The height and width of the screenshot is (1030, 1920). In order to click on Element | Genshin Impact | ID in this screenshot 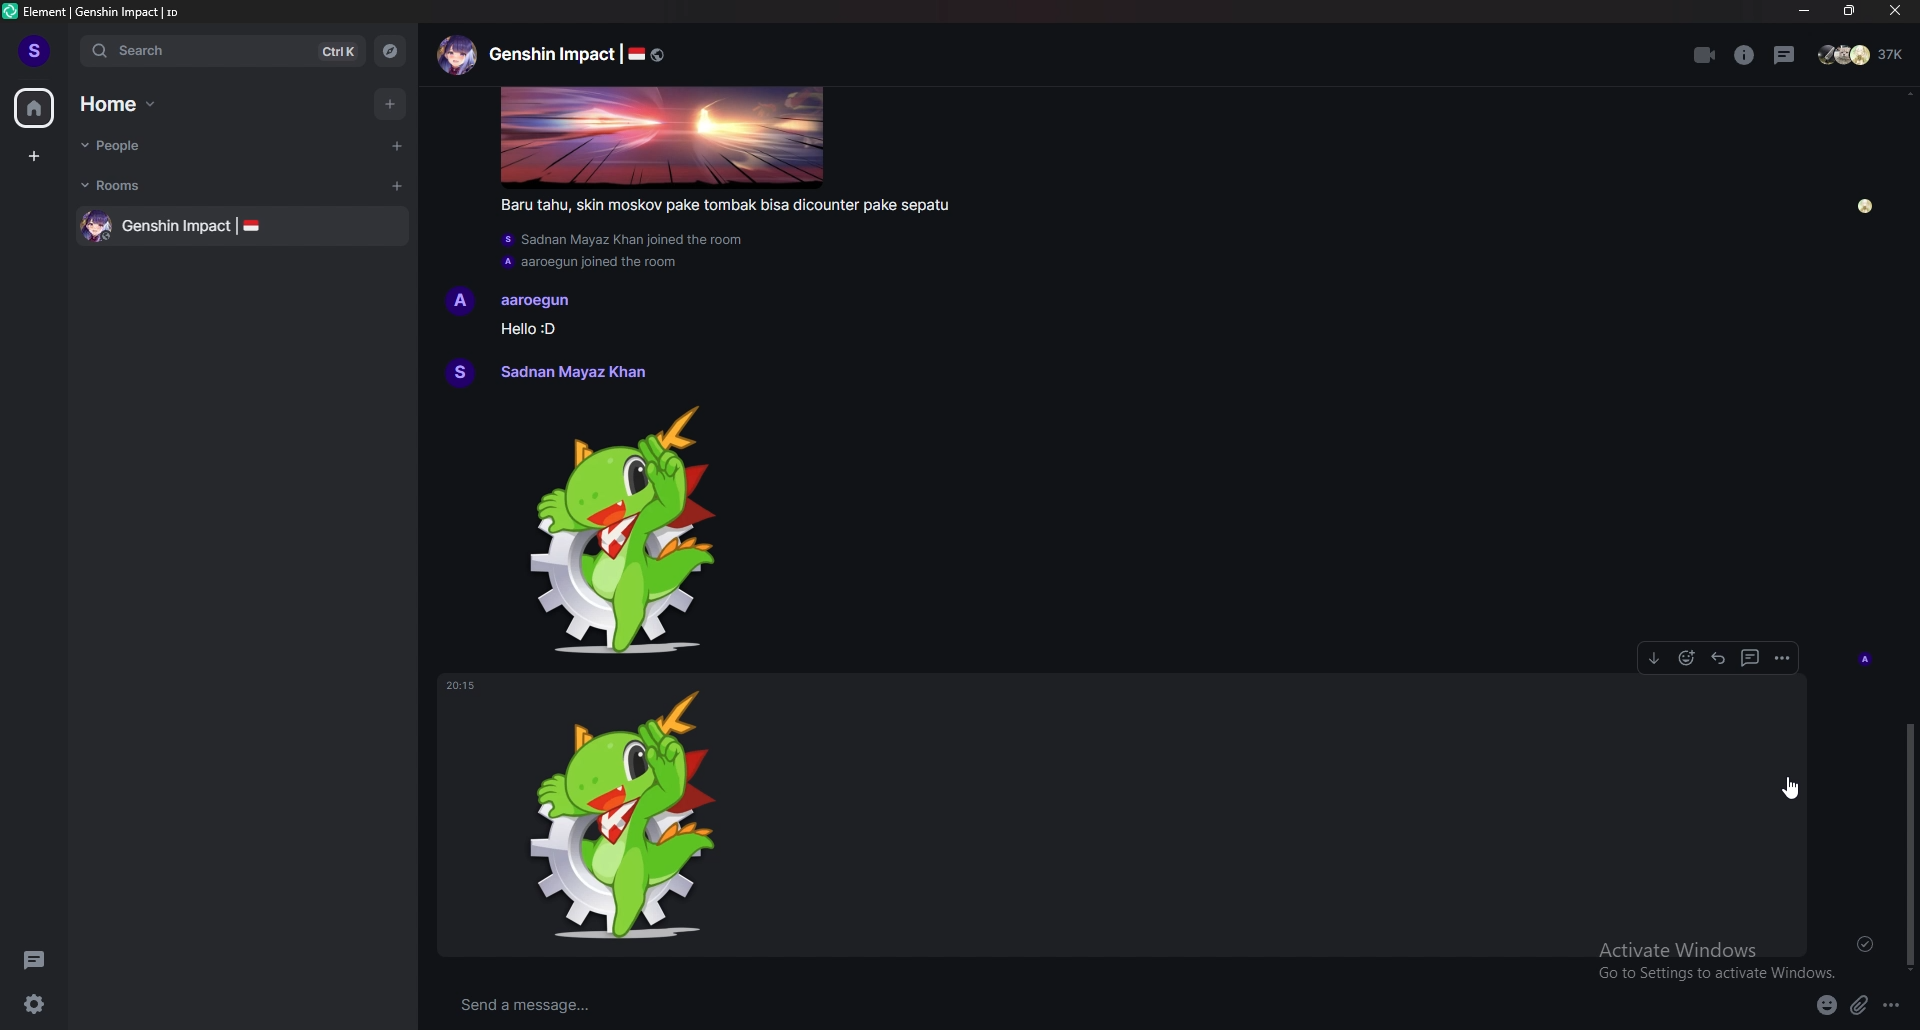, I will do `click(103, 11)`.